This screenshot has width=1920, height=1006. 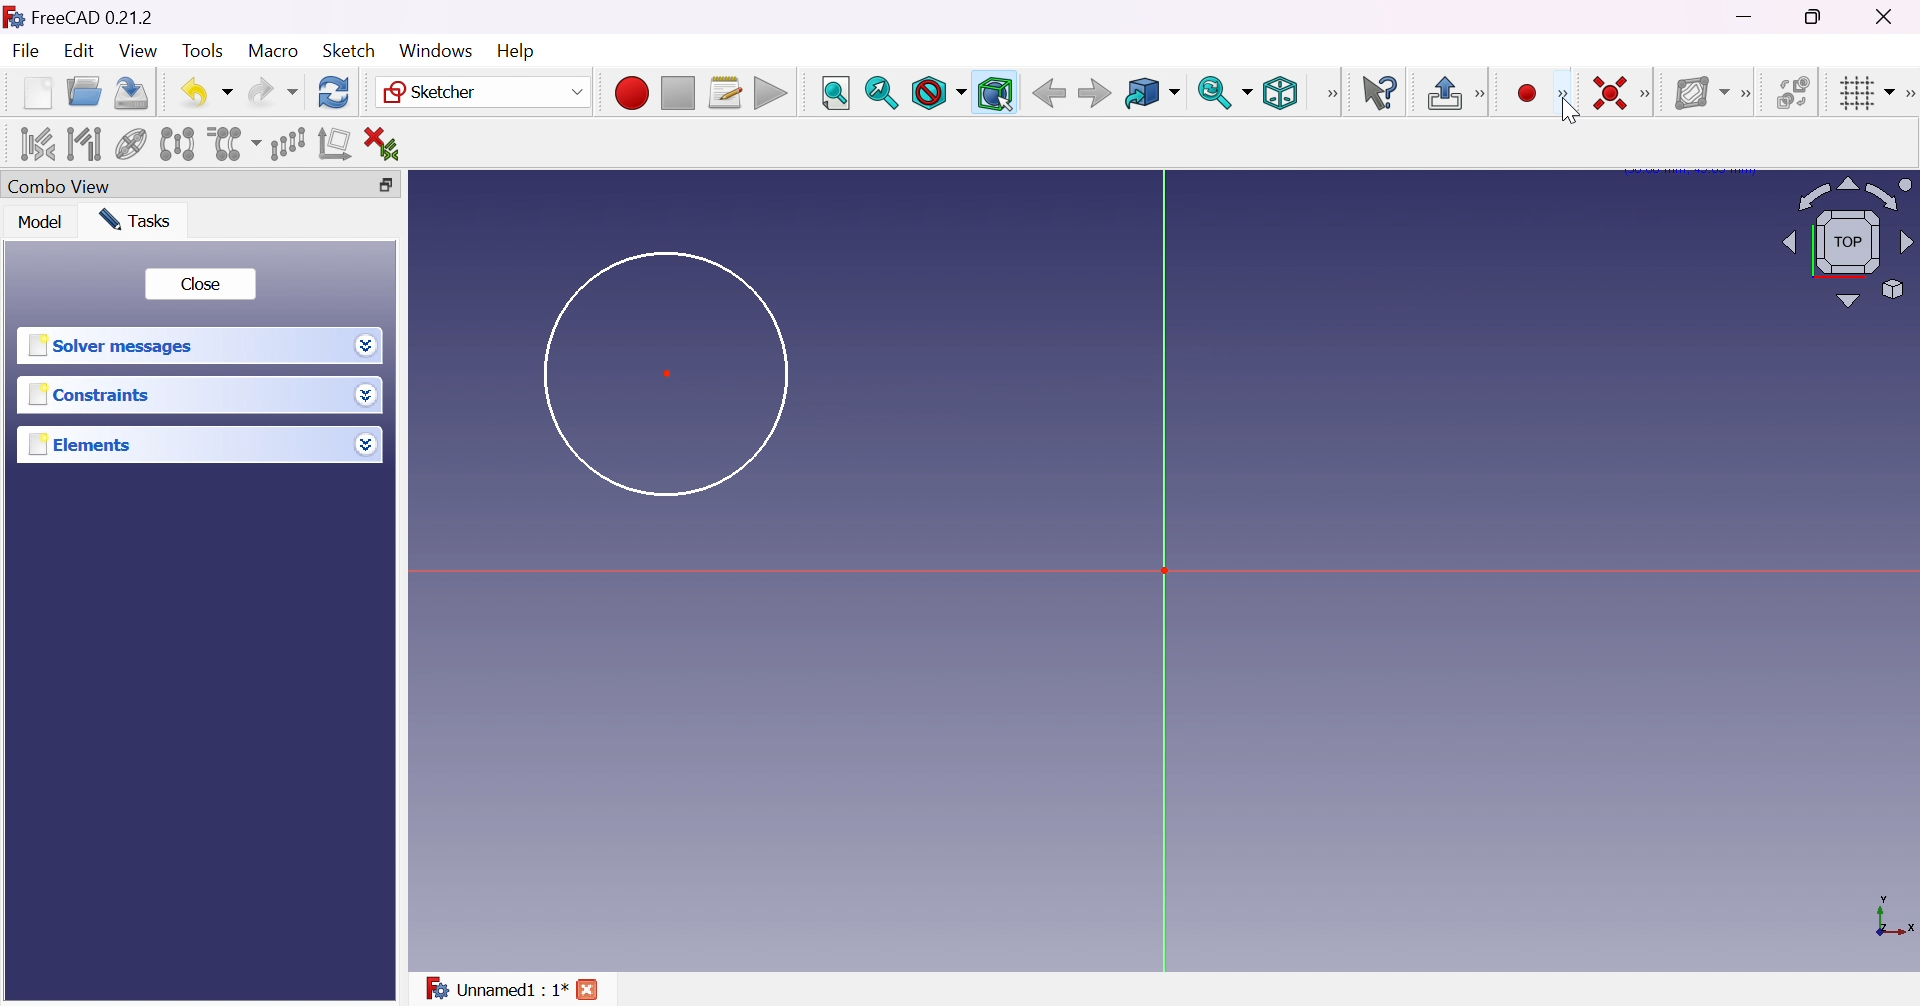 What do you see at coordinates (178, 143) in the screenshot?
I see `Symmetry` at bounding box center [178, 143].